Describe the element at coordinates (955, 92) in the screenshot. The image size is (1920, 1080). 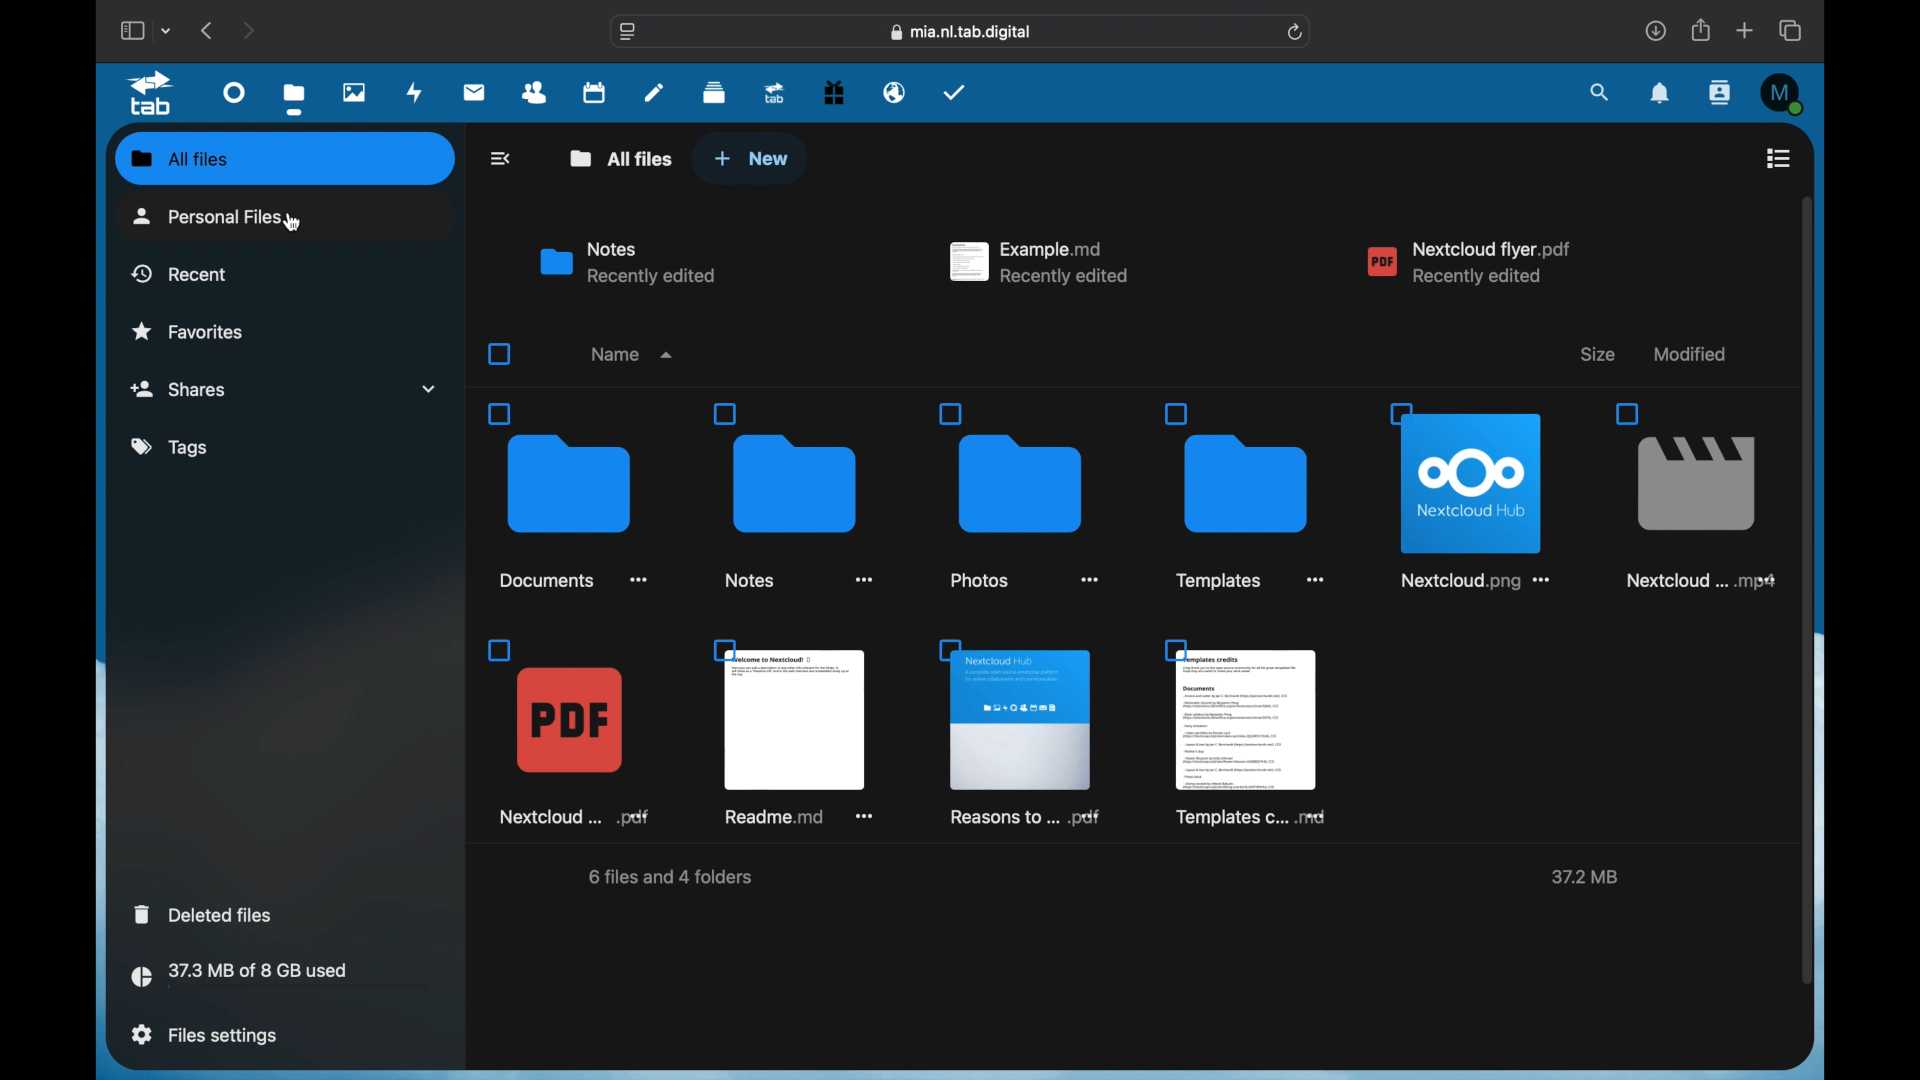
I see `tasks` at that location.